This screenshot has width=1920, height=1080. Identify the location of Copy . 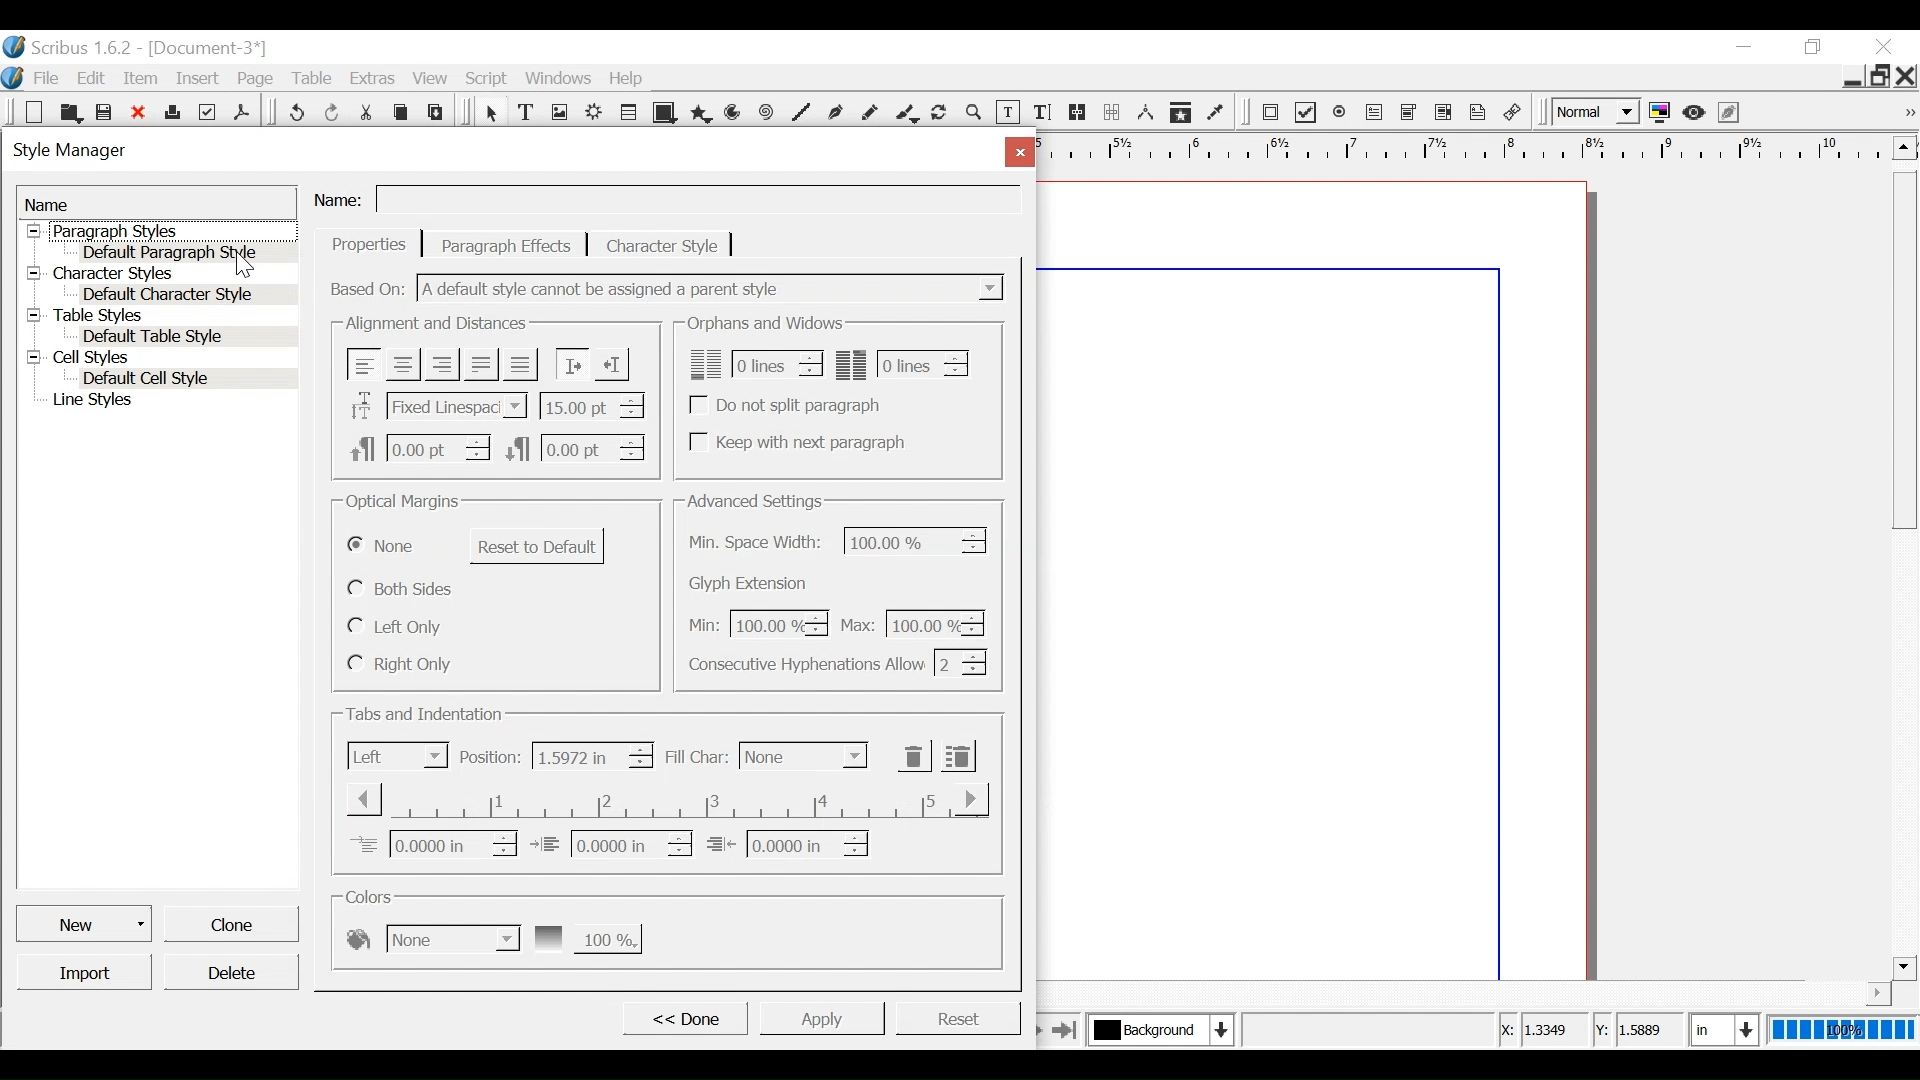
(404, 110).